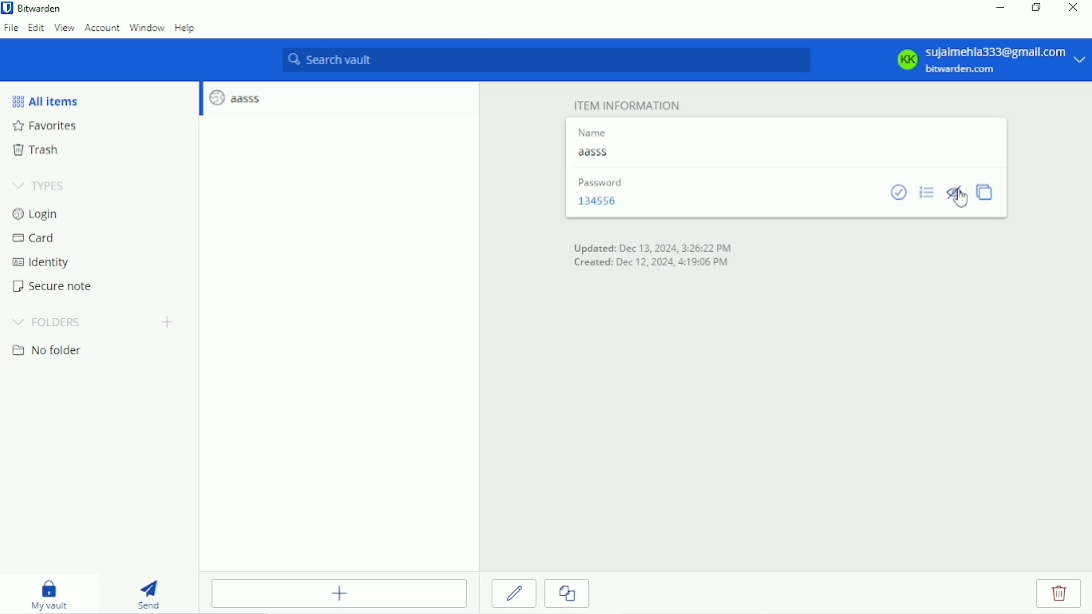  Describe the element at coordinates (956, 197) in the screenshot. I see `Toggle visibility` at that location.